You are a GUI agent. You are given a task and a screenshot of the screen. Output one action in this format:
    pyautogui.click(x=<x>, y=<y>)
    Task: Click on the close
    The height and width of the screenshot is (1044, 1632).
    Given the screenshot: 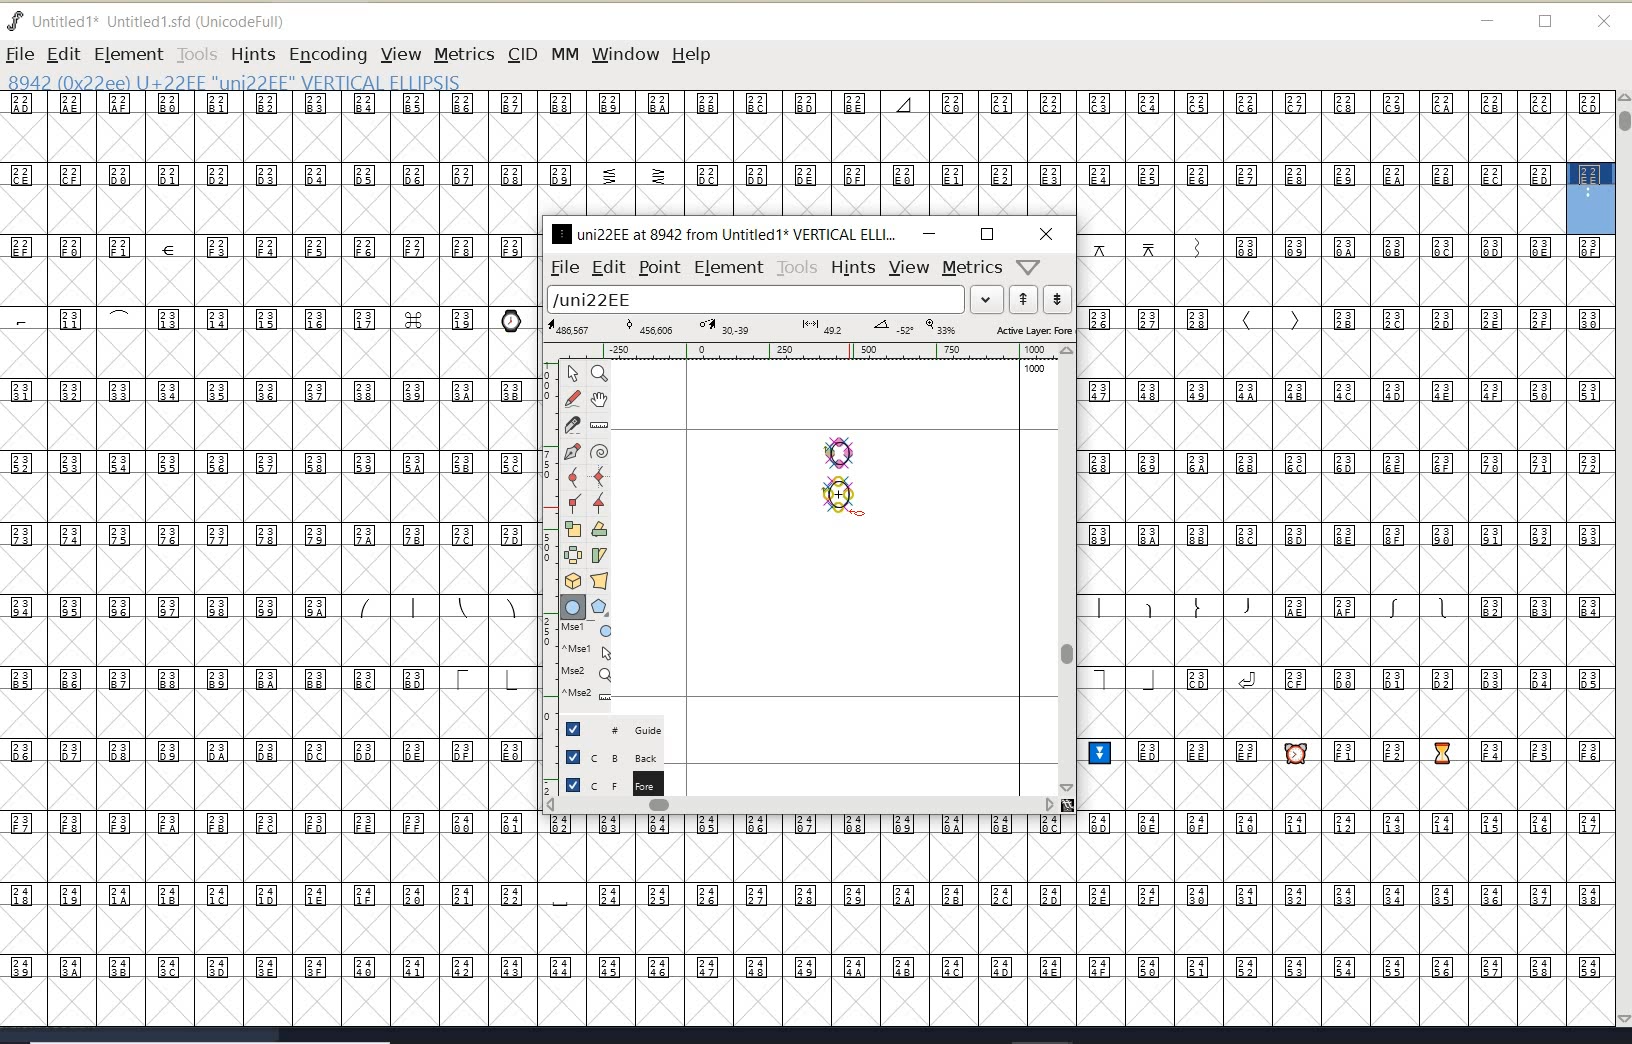 What is the action you would take?
    pyautogui.click(x=1604, y=22)
    